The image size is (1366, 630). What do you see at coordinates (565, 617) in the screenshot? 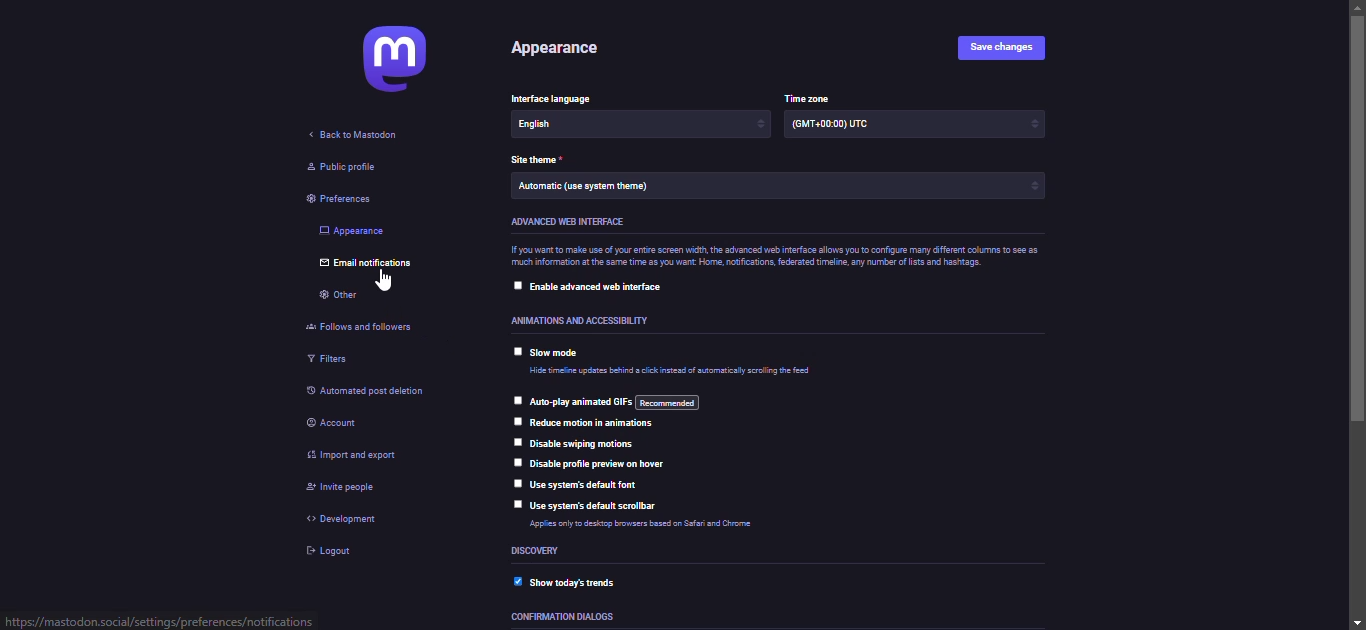
I see `dialoges` at bounding box center [565, 617].